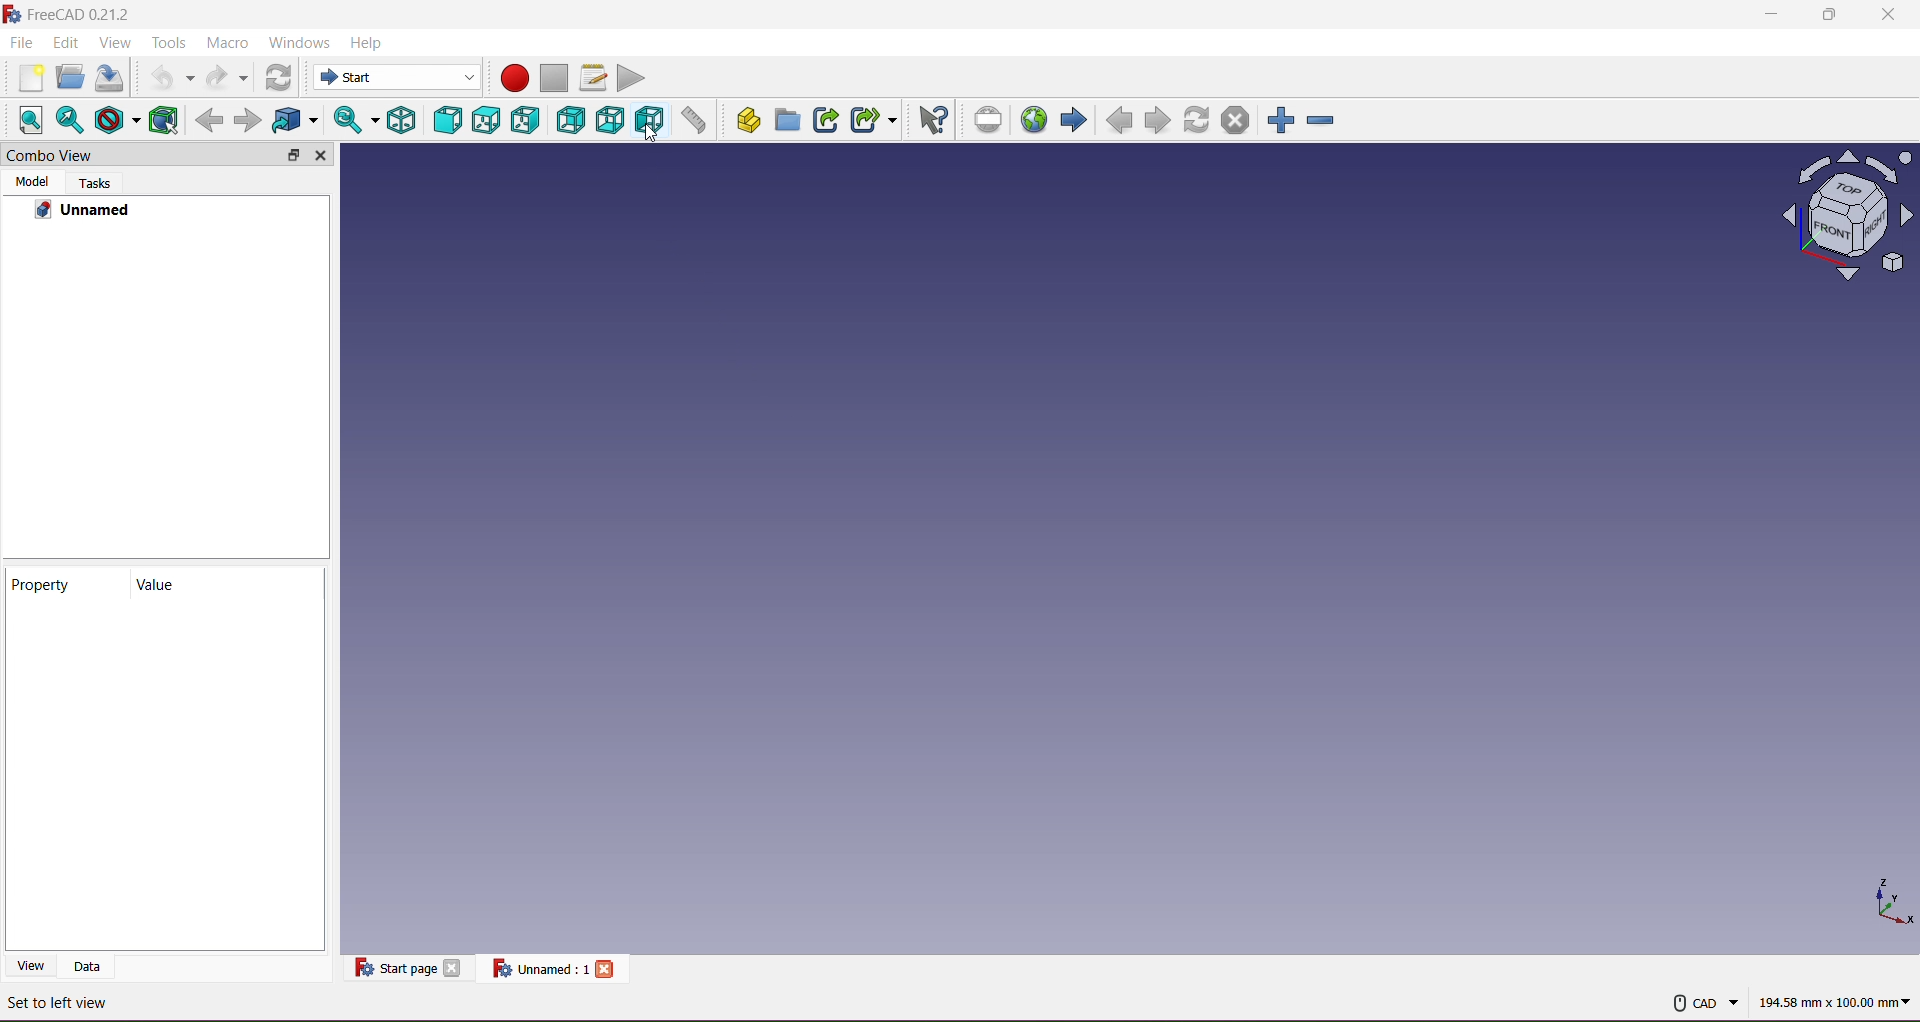  I want to click on View, so click(114, 42).